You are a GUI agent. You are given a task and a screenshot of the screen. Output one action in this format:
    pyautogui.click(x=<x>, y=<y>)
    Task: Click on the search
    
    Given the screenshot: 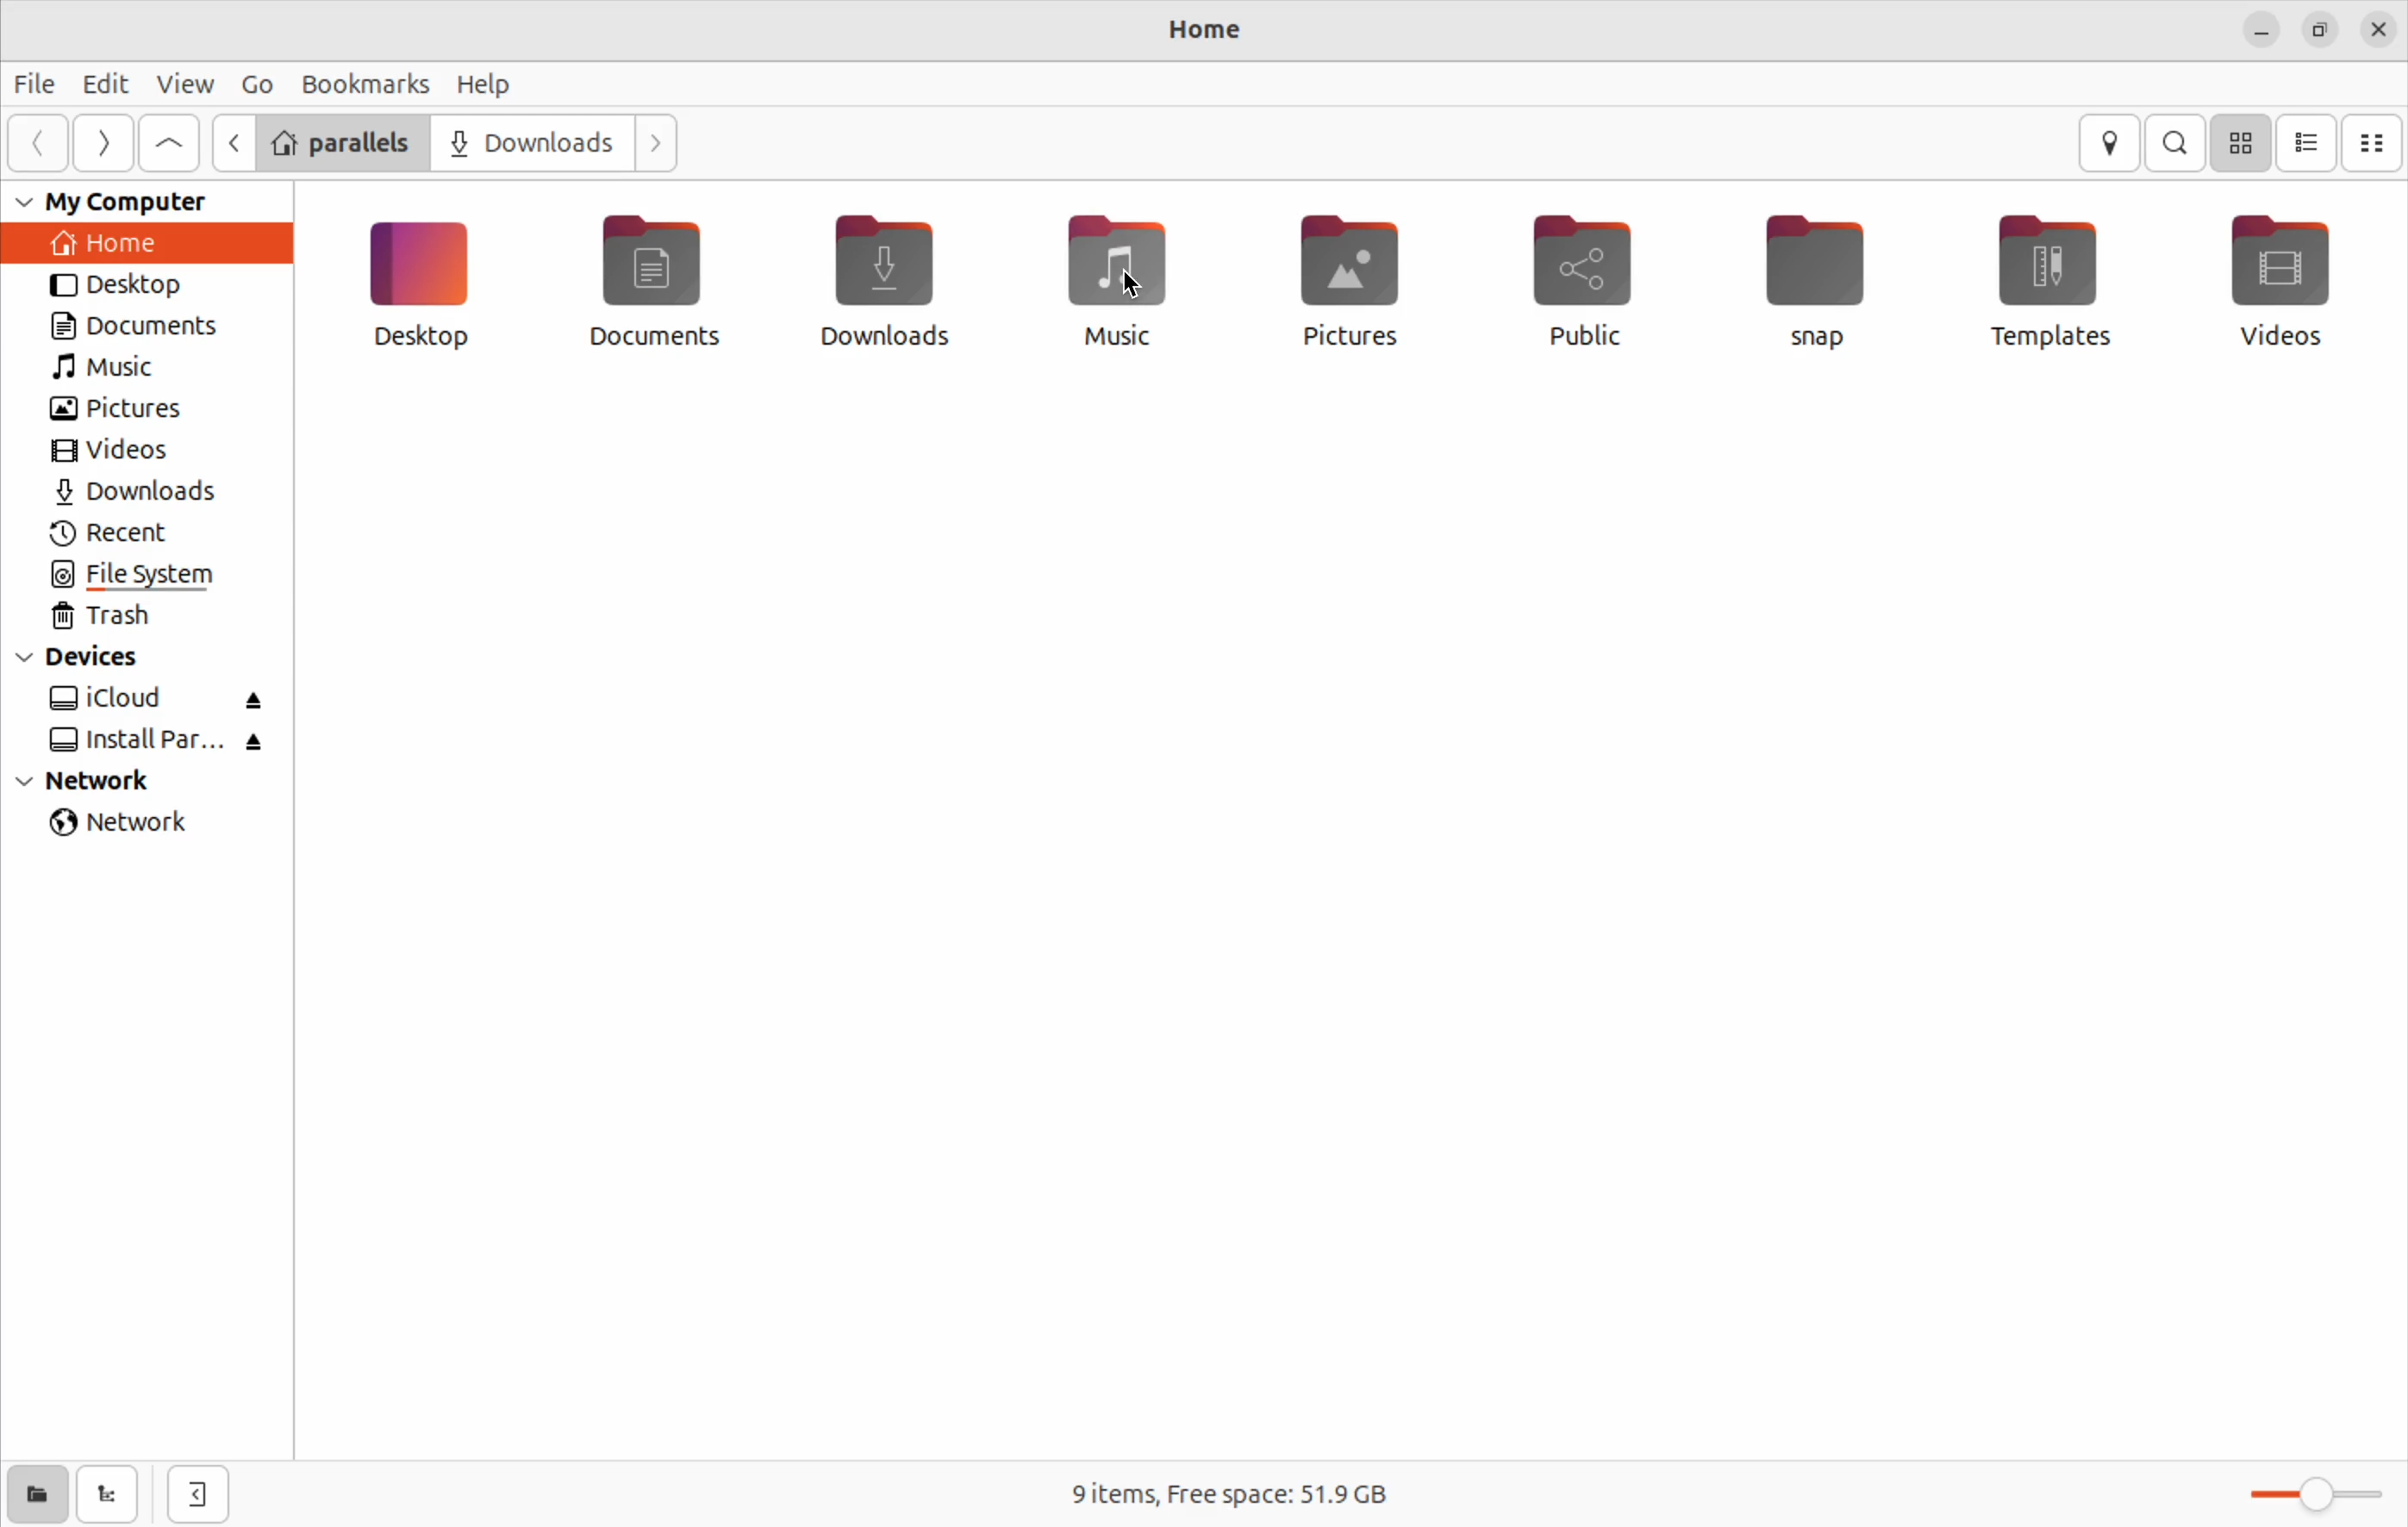 What is the action you would take?
    pyautogui.click(x=2174, y=144)
    